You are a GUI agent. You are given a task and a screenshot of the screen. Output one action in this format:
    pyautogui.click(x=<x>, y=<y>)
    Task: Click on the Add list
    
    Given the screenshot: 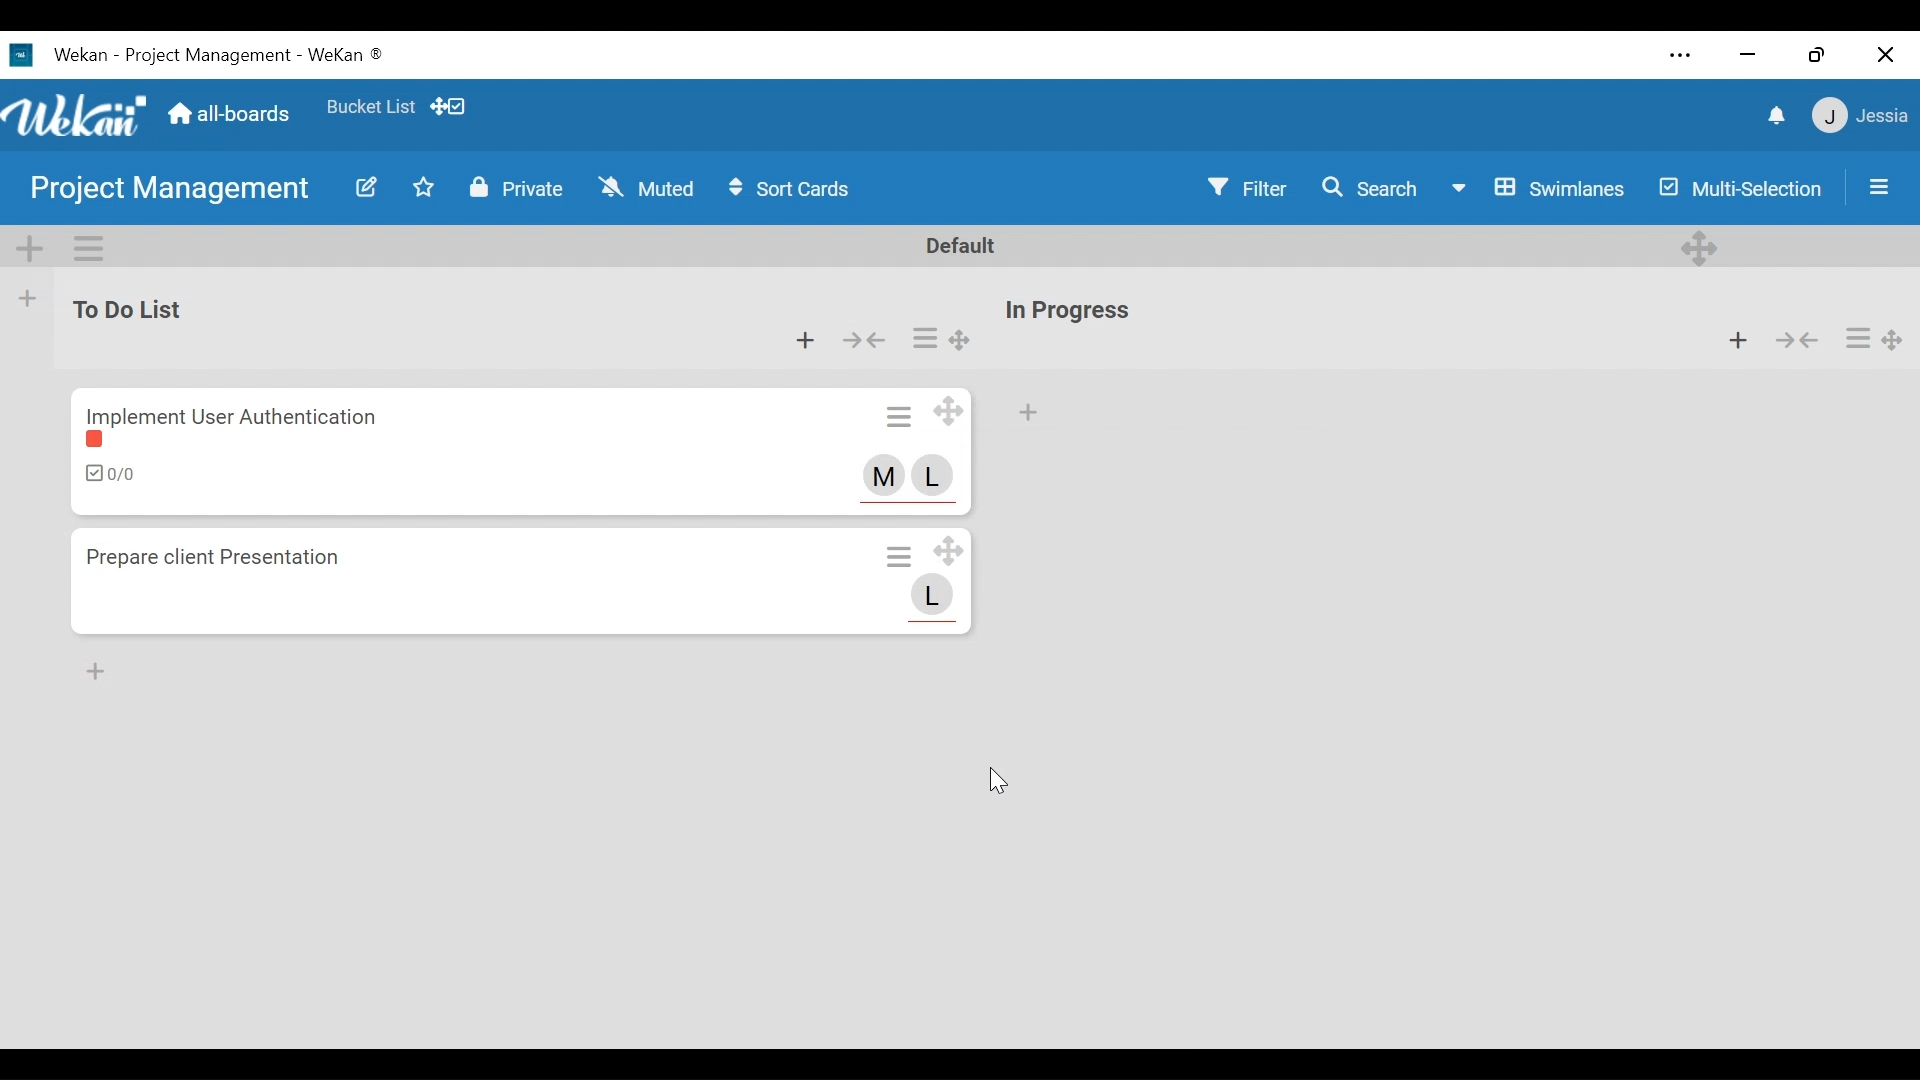 What is the action you would take?
    pyautogui.click(x=31, y=298)
    